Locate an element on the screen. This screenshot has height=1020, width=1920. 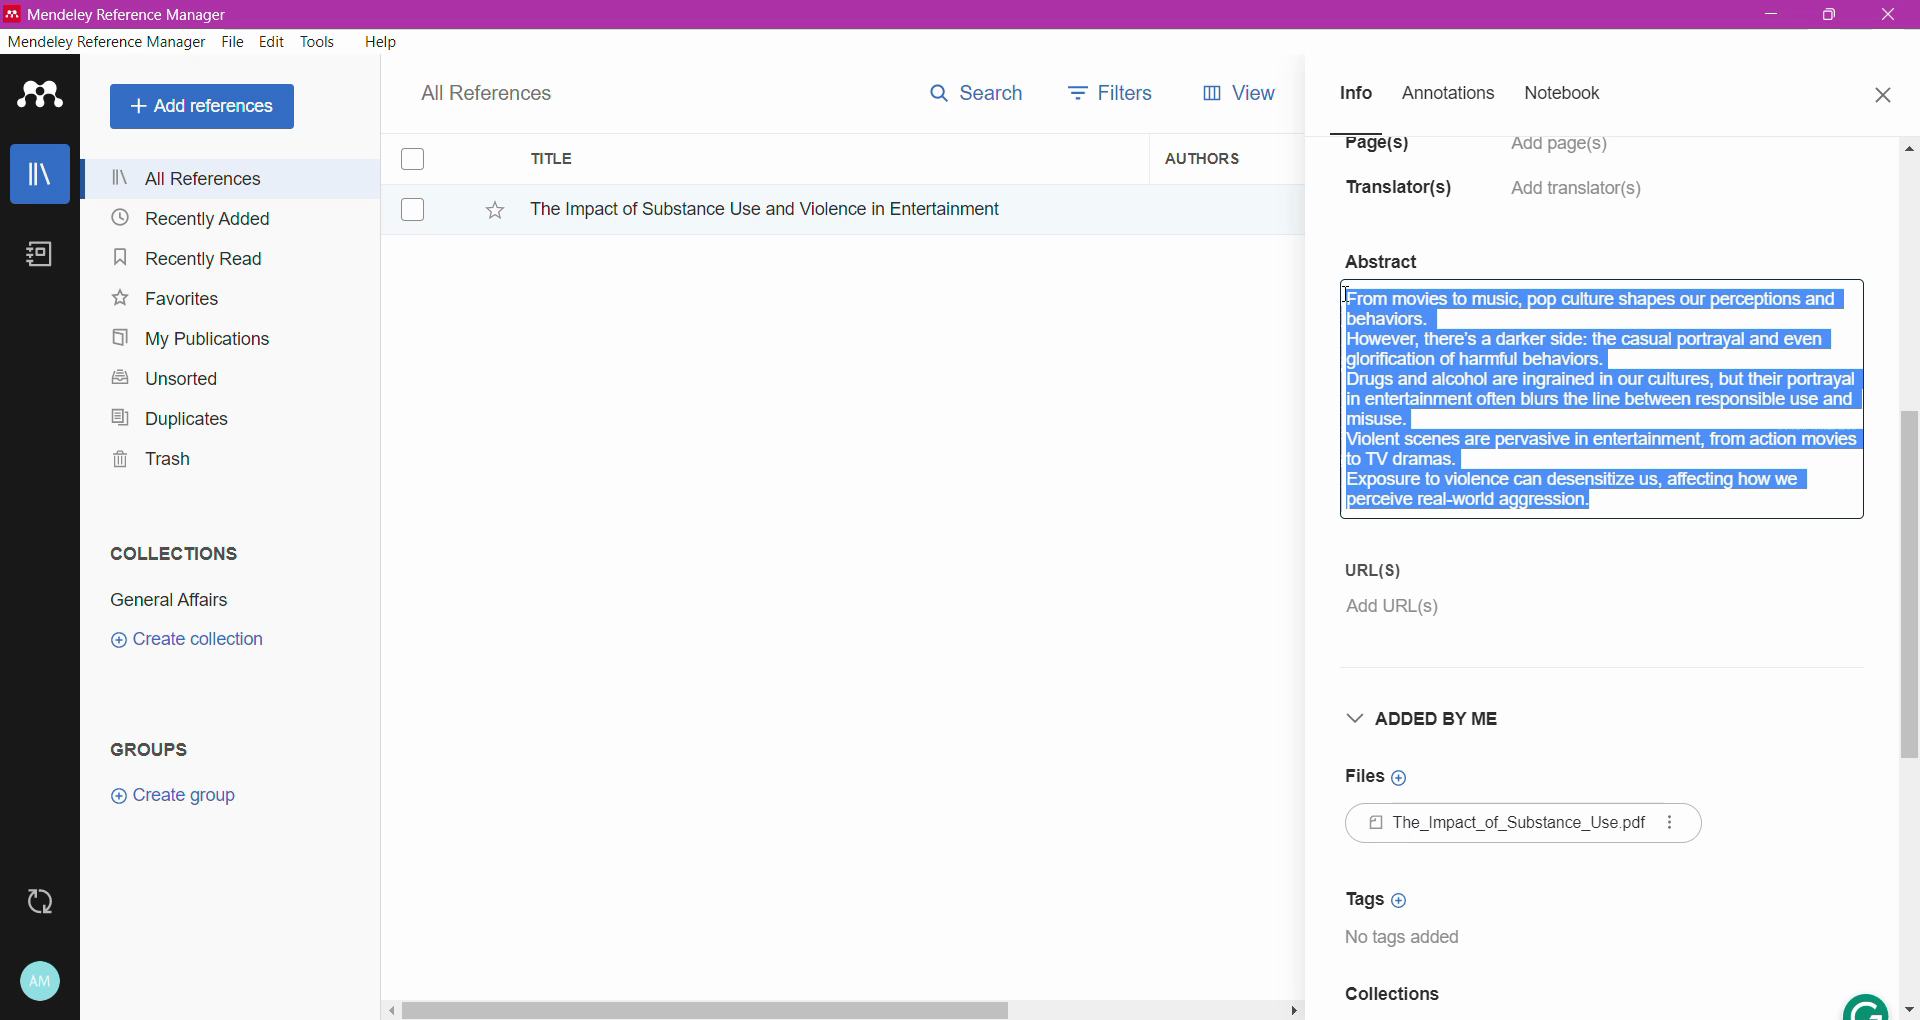
Unsorted is located at coordinates (162, 377).